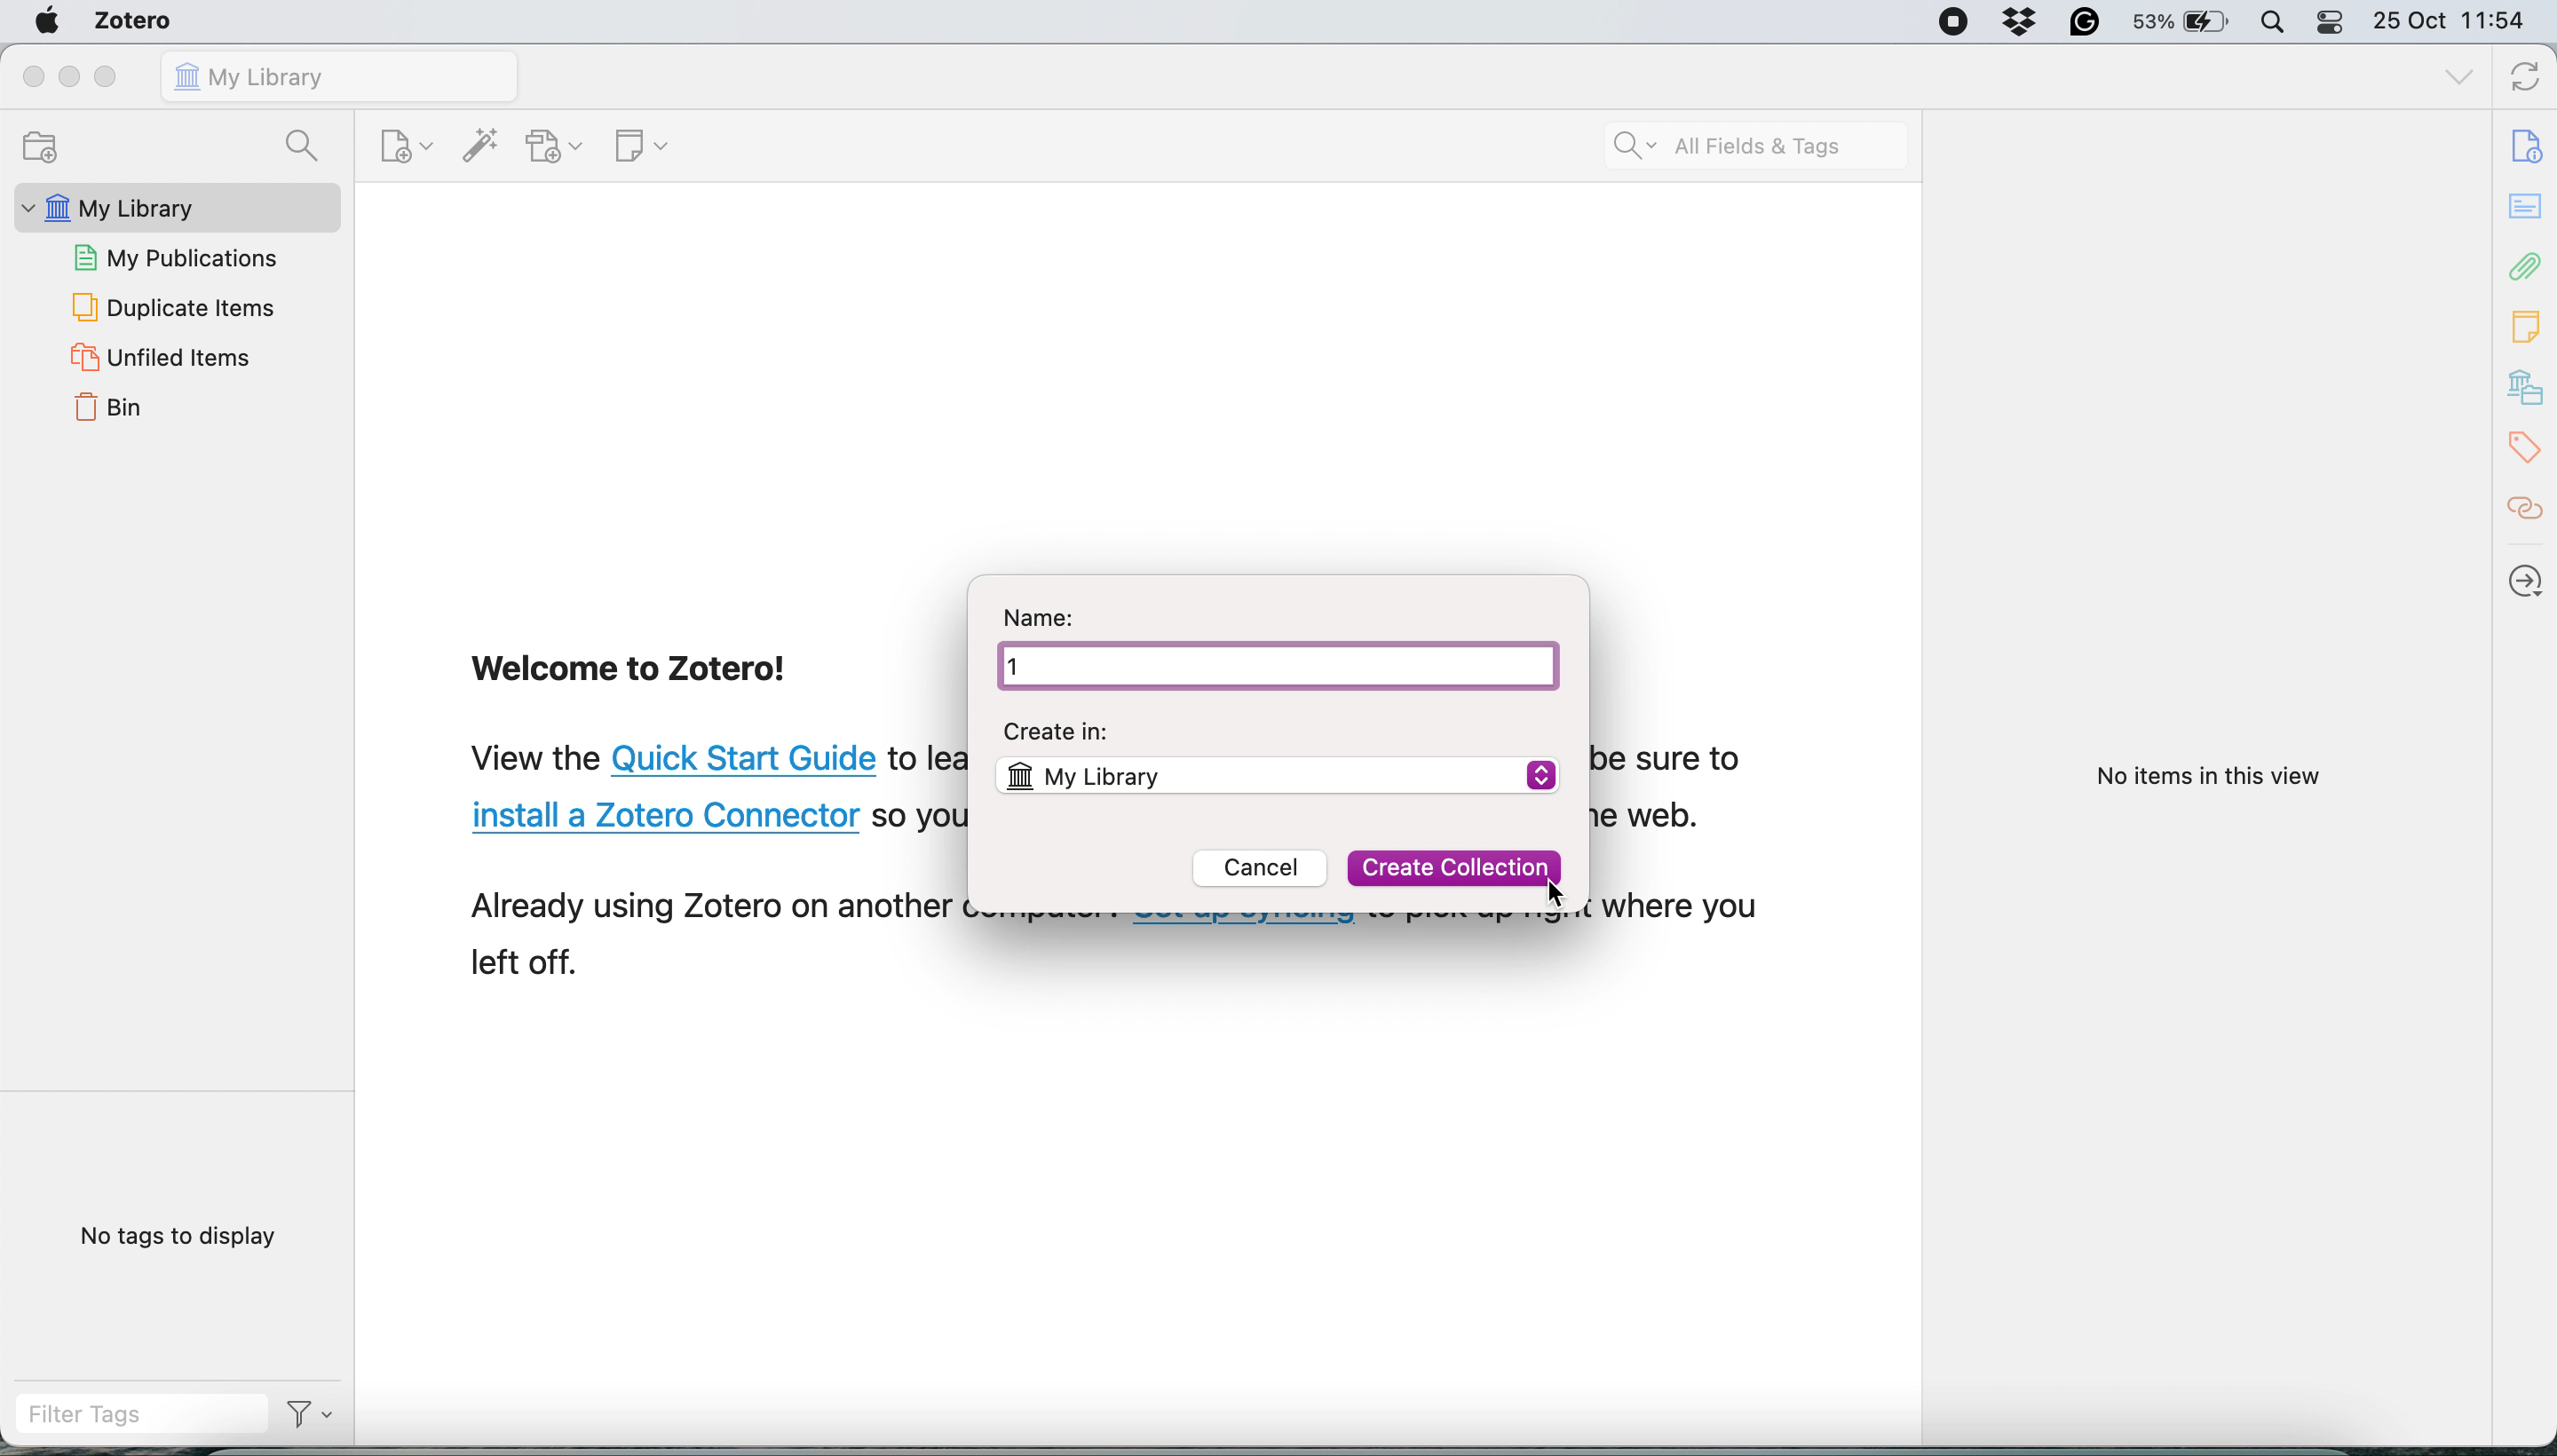 The width and height of the screenshot is (2557, 1456). I want to click on search, so click(307, 144).